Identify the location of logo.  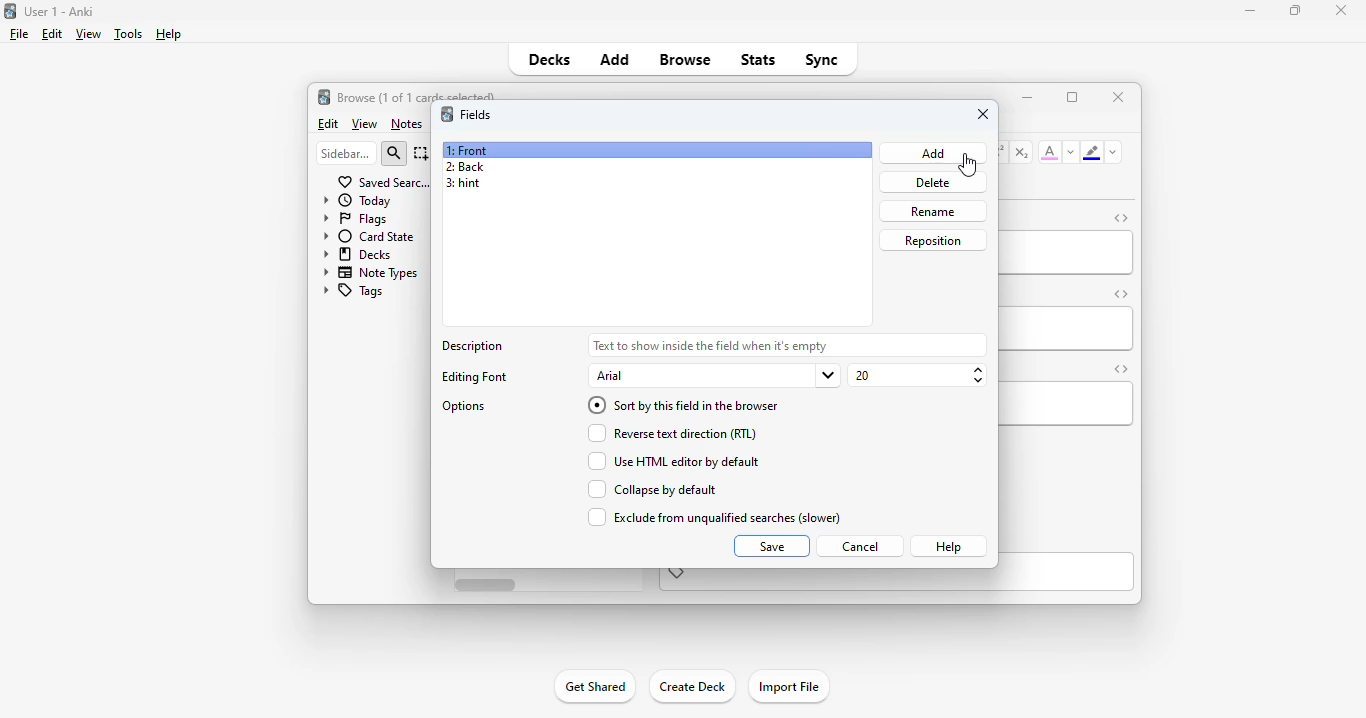
(9, 10).